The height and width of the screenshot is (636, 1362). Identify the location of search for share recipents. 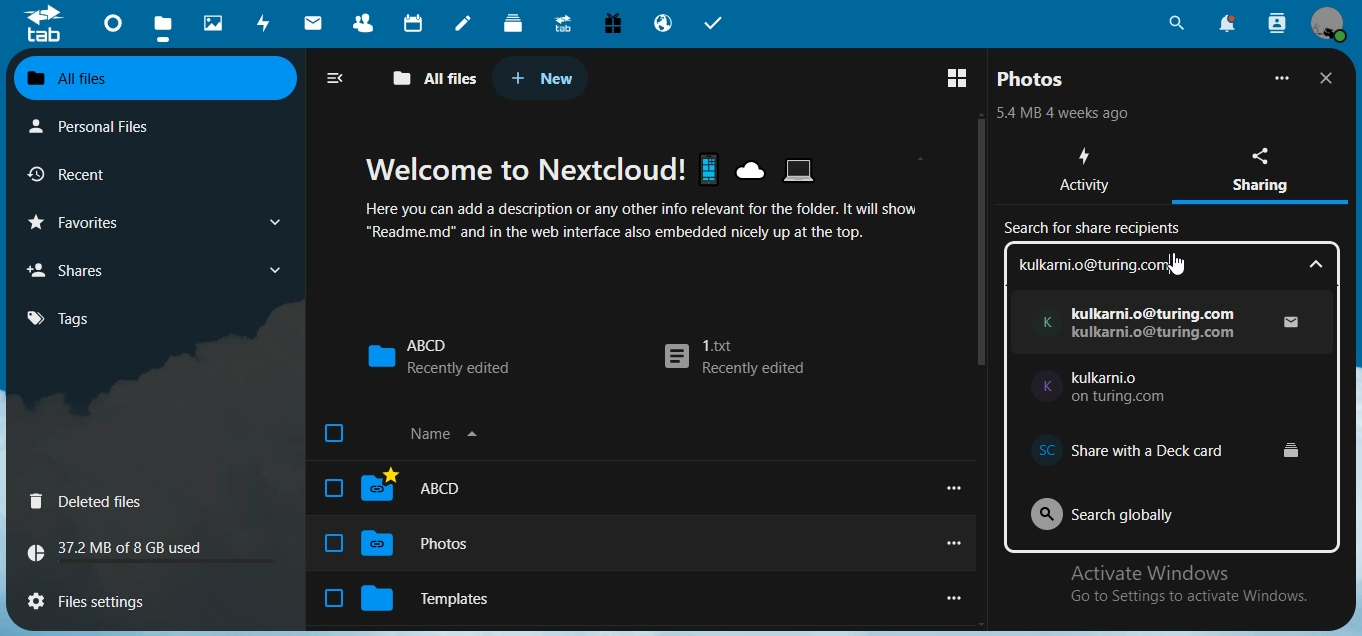
(1097, 230).